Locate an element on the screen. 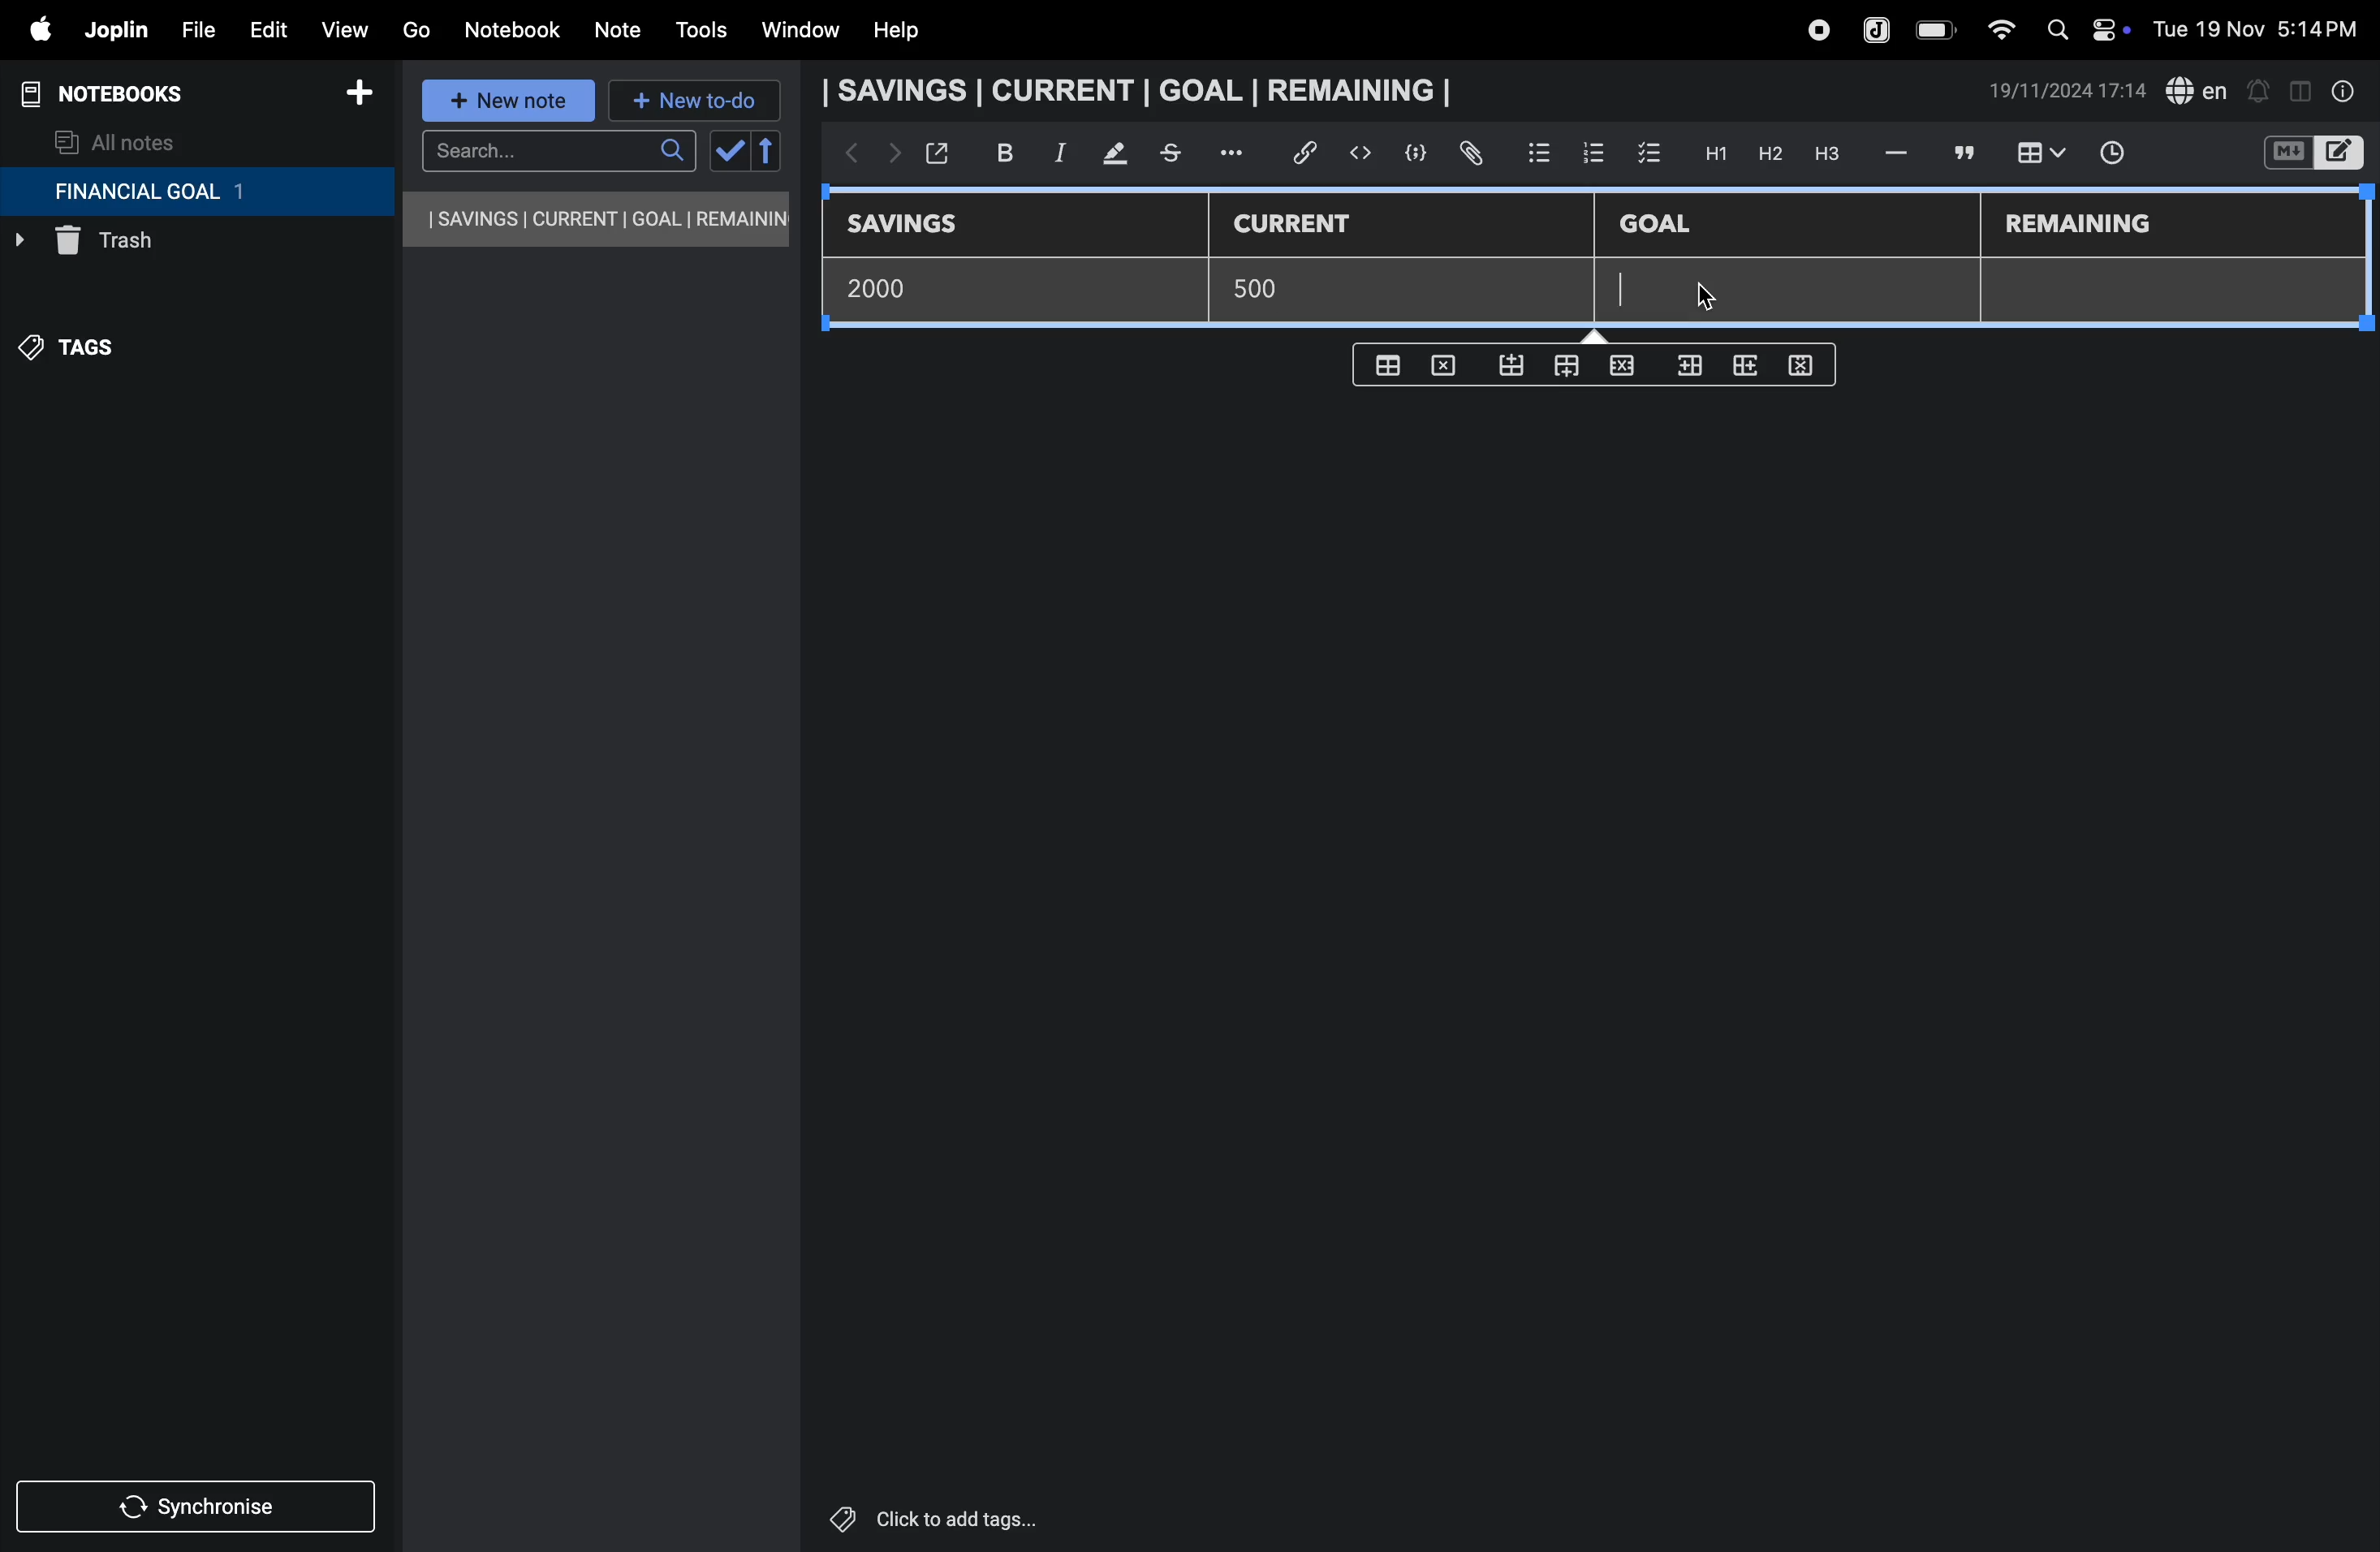  check is located at coordinates (727, 152).